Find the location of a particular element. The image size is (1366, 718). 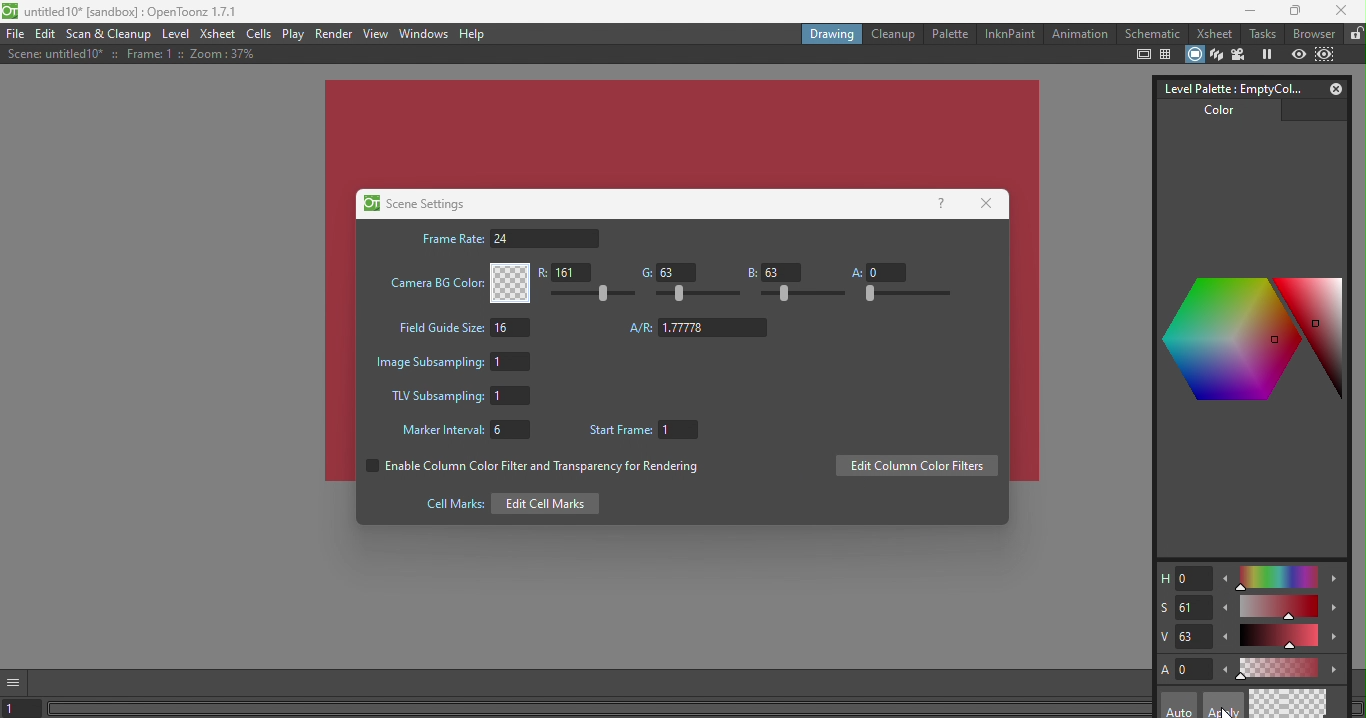

Lock rooms tab is located at coordinates (1354, 34).